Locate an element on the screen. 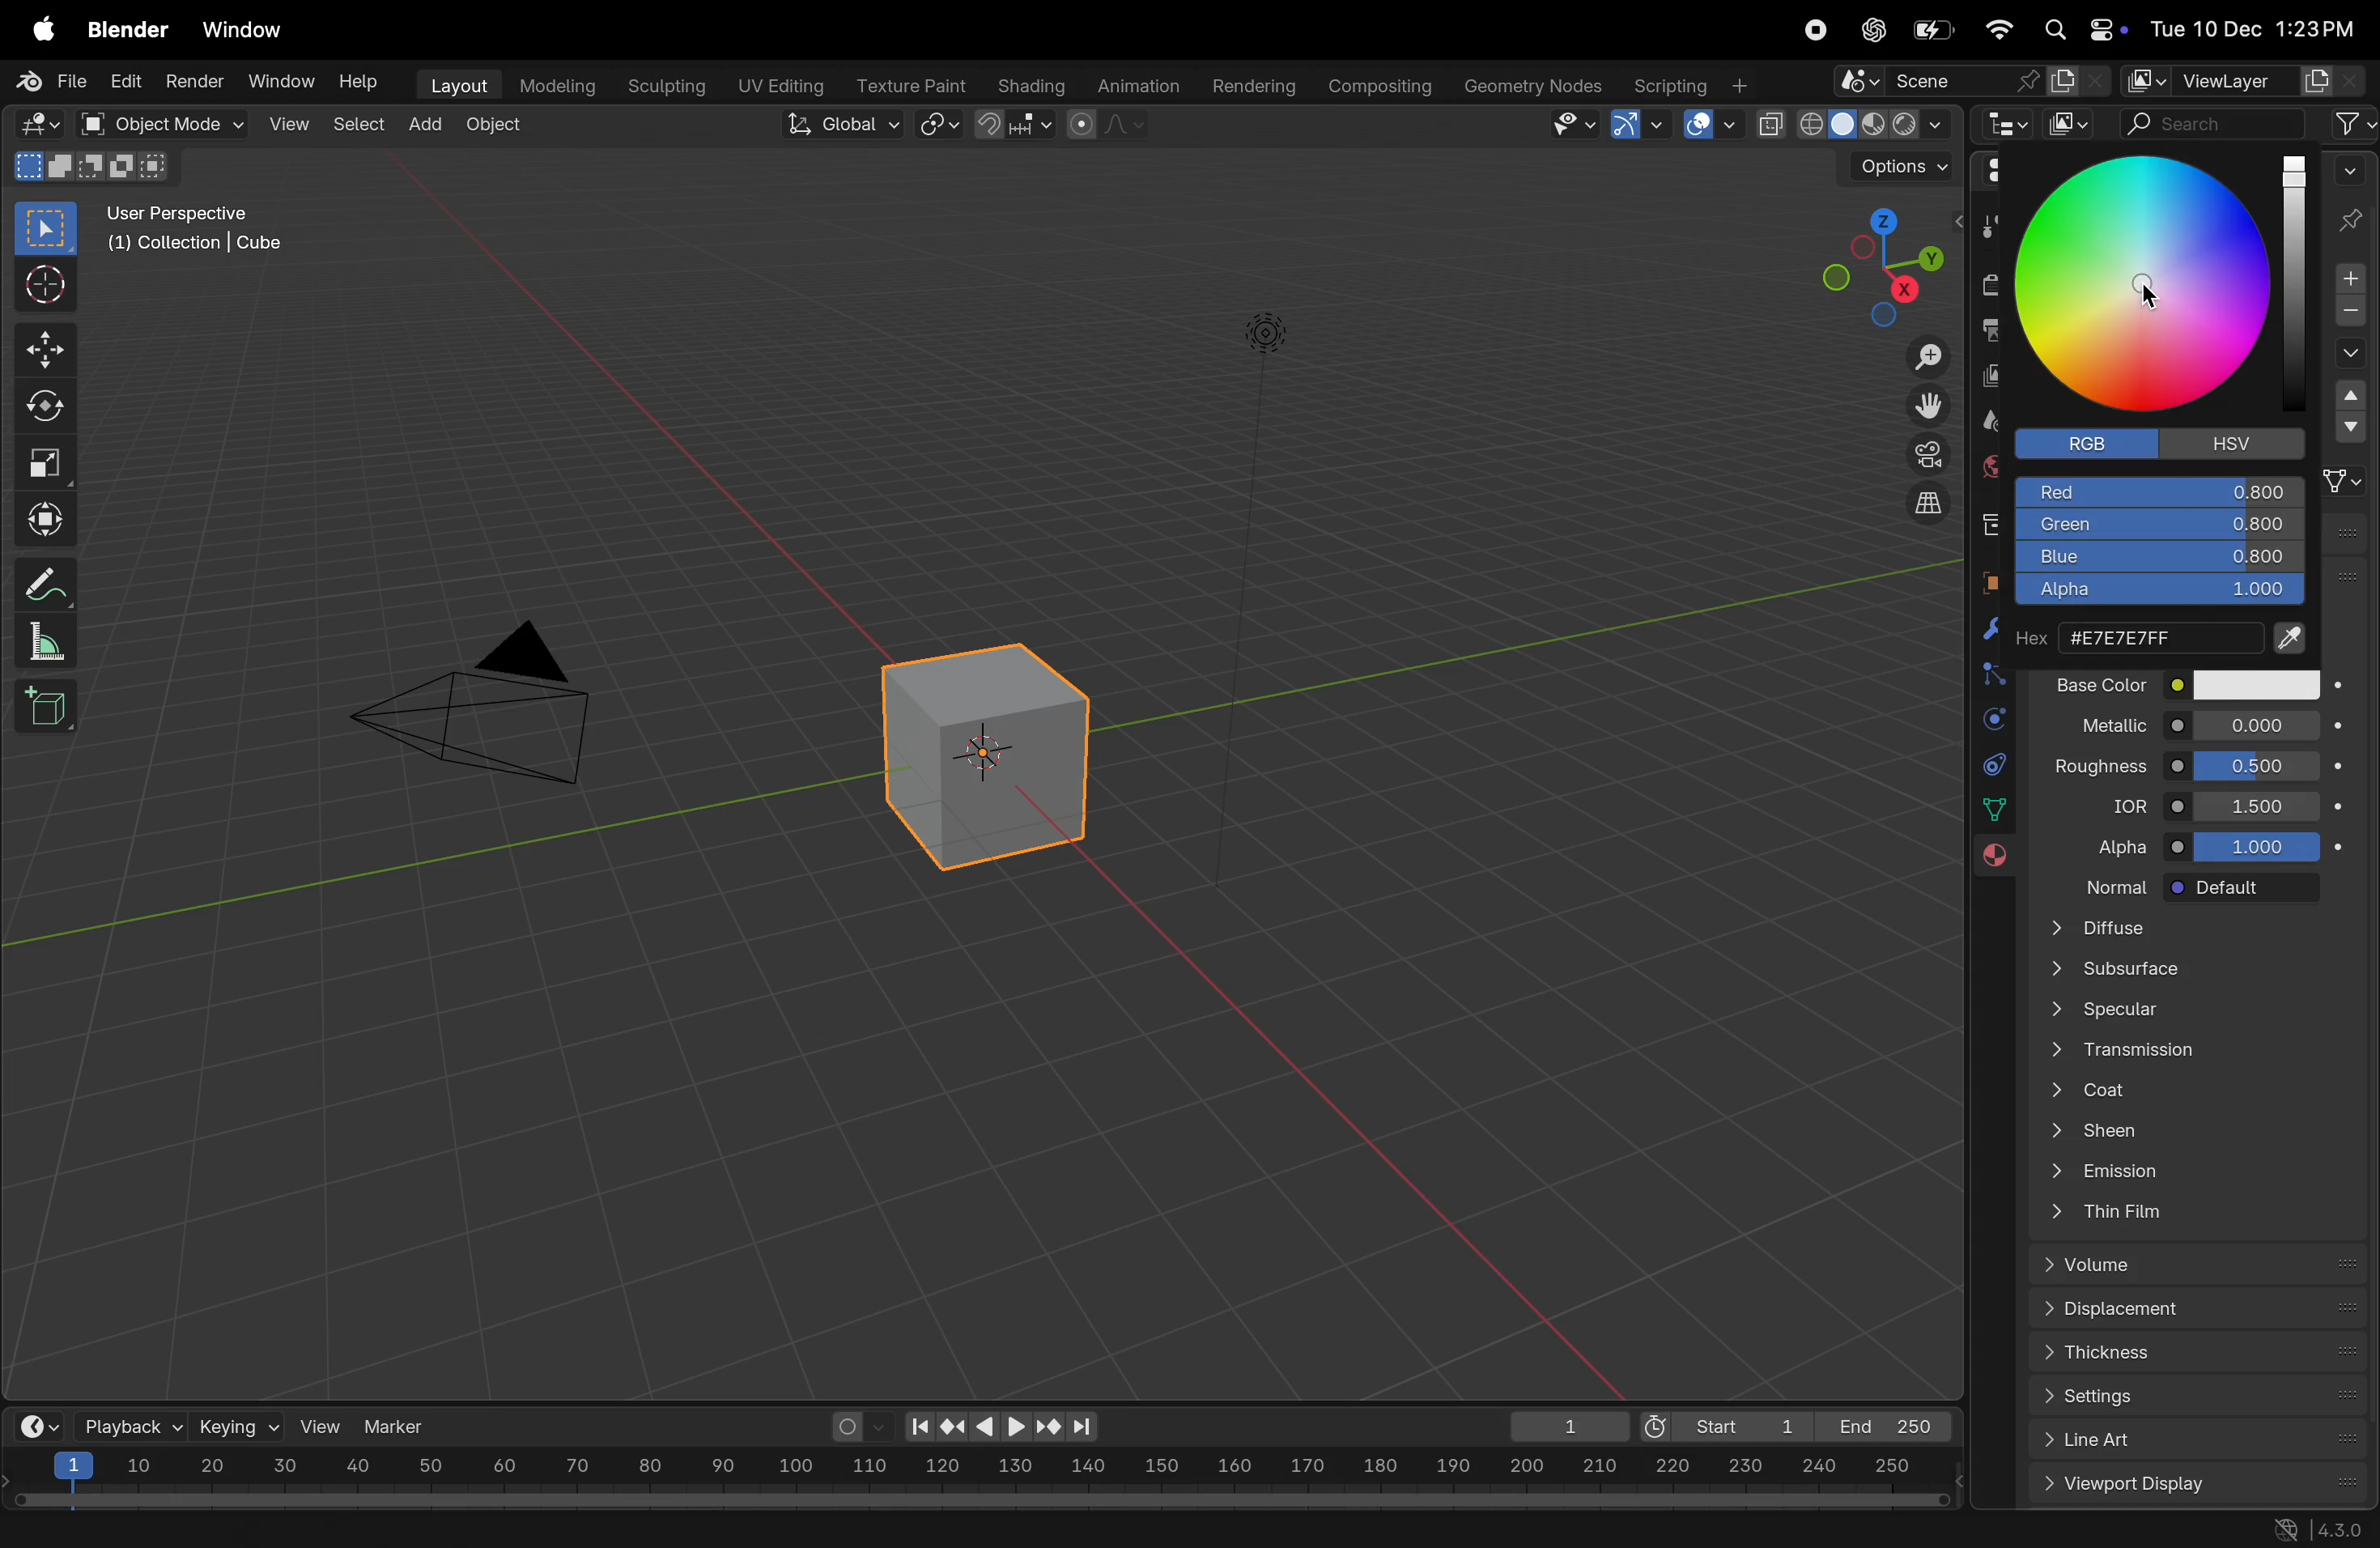 Image resolution: width=2380 pixels, height=1548 pixels. bound is located at coordinates (1988, 672).